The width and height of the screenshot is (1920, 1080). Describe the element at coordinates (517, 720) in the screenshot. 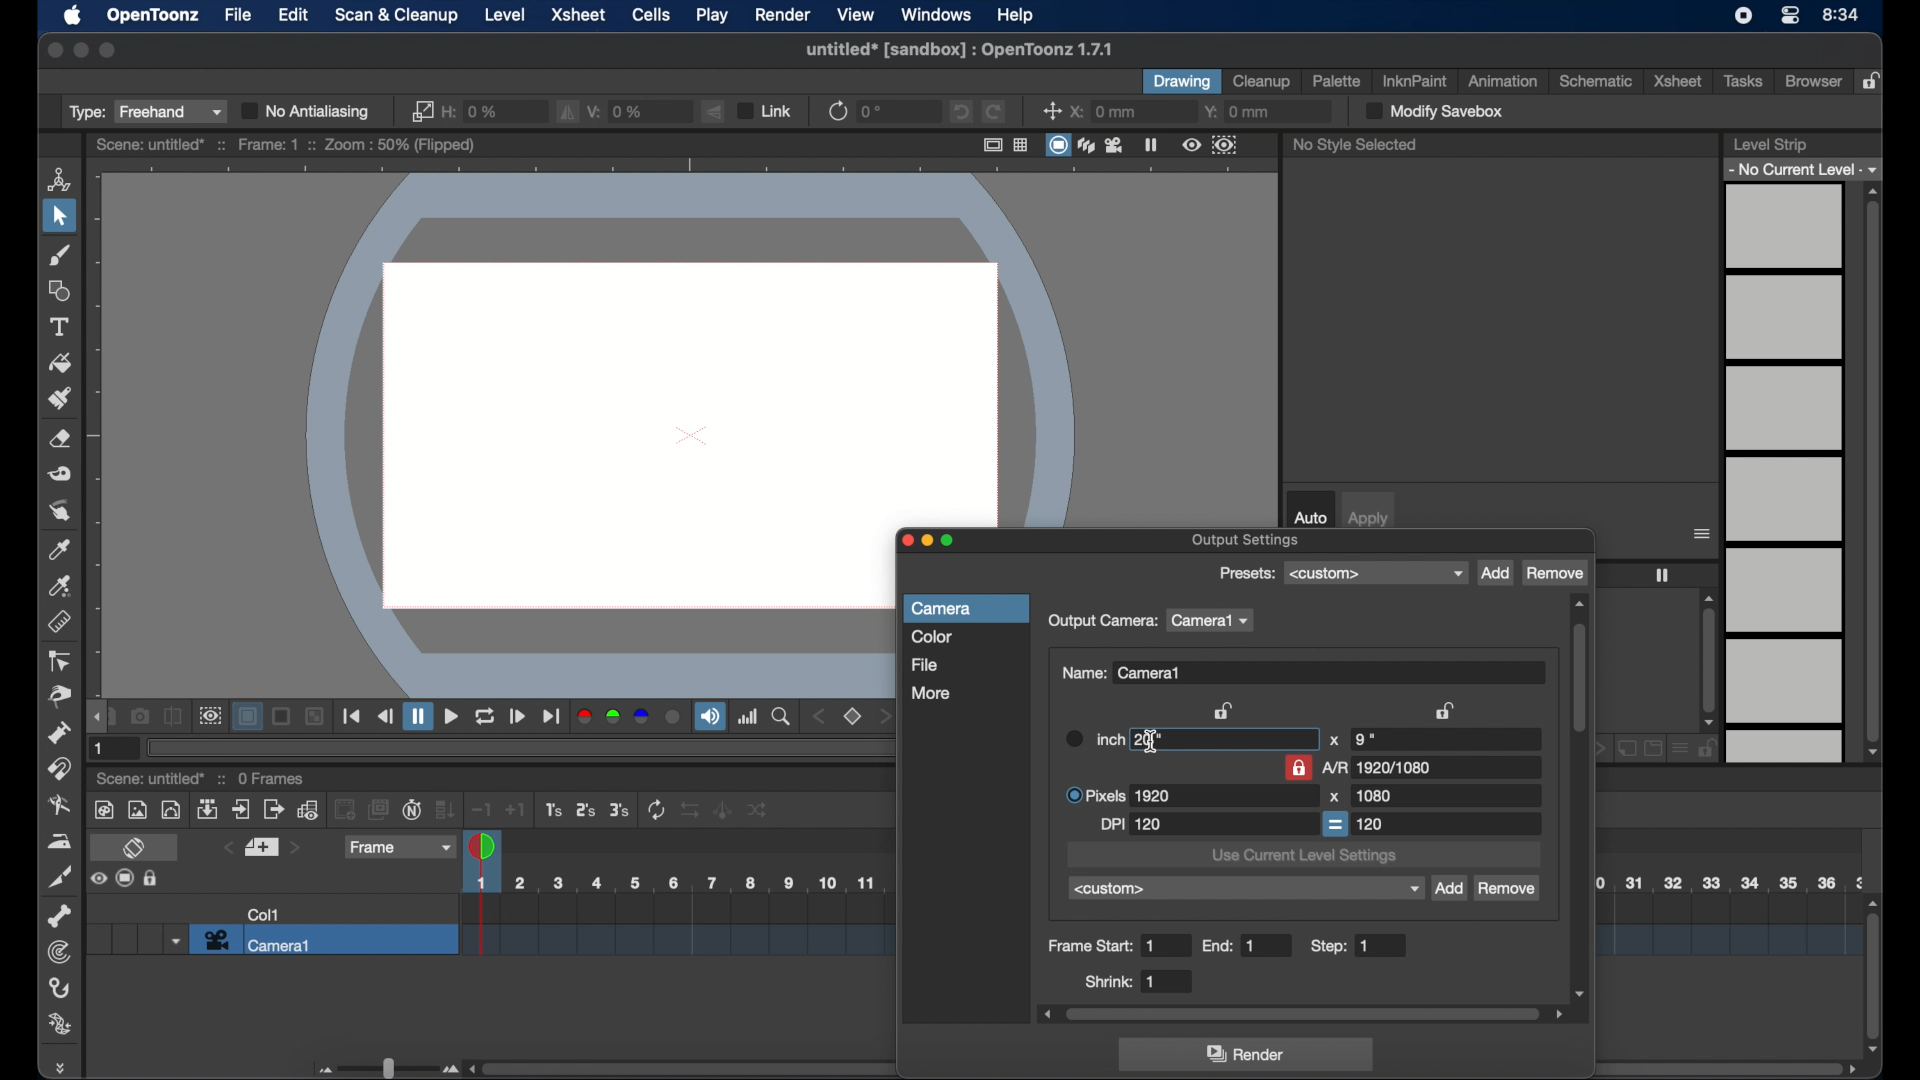

I see `` at that location.